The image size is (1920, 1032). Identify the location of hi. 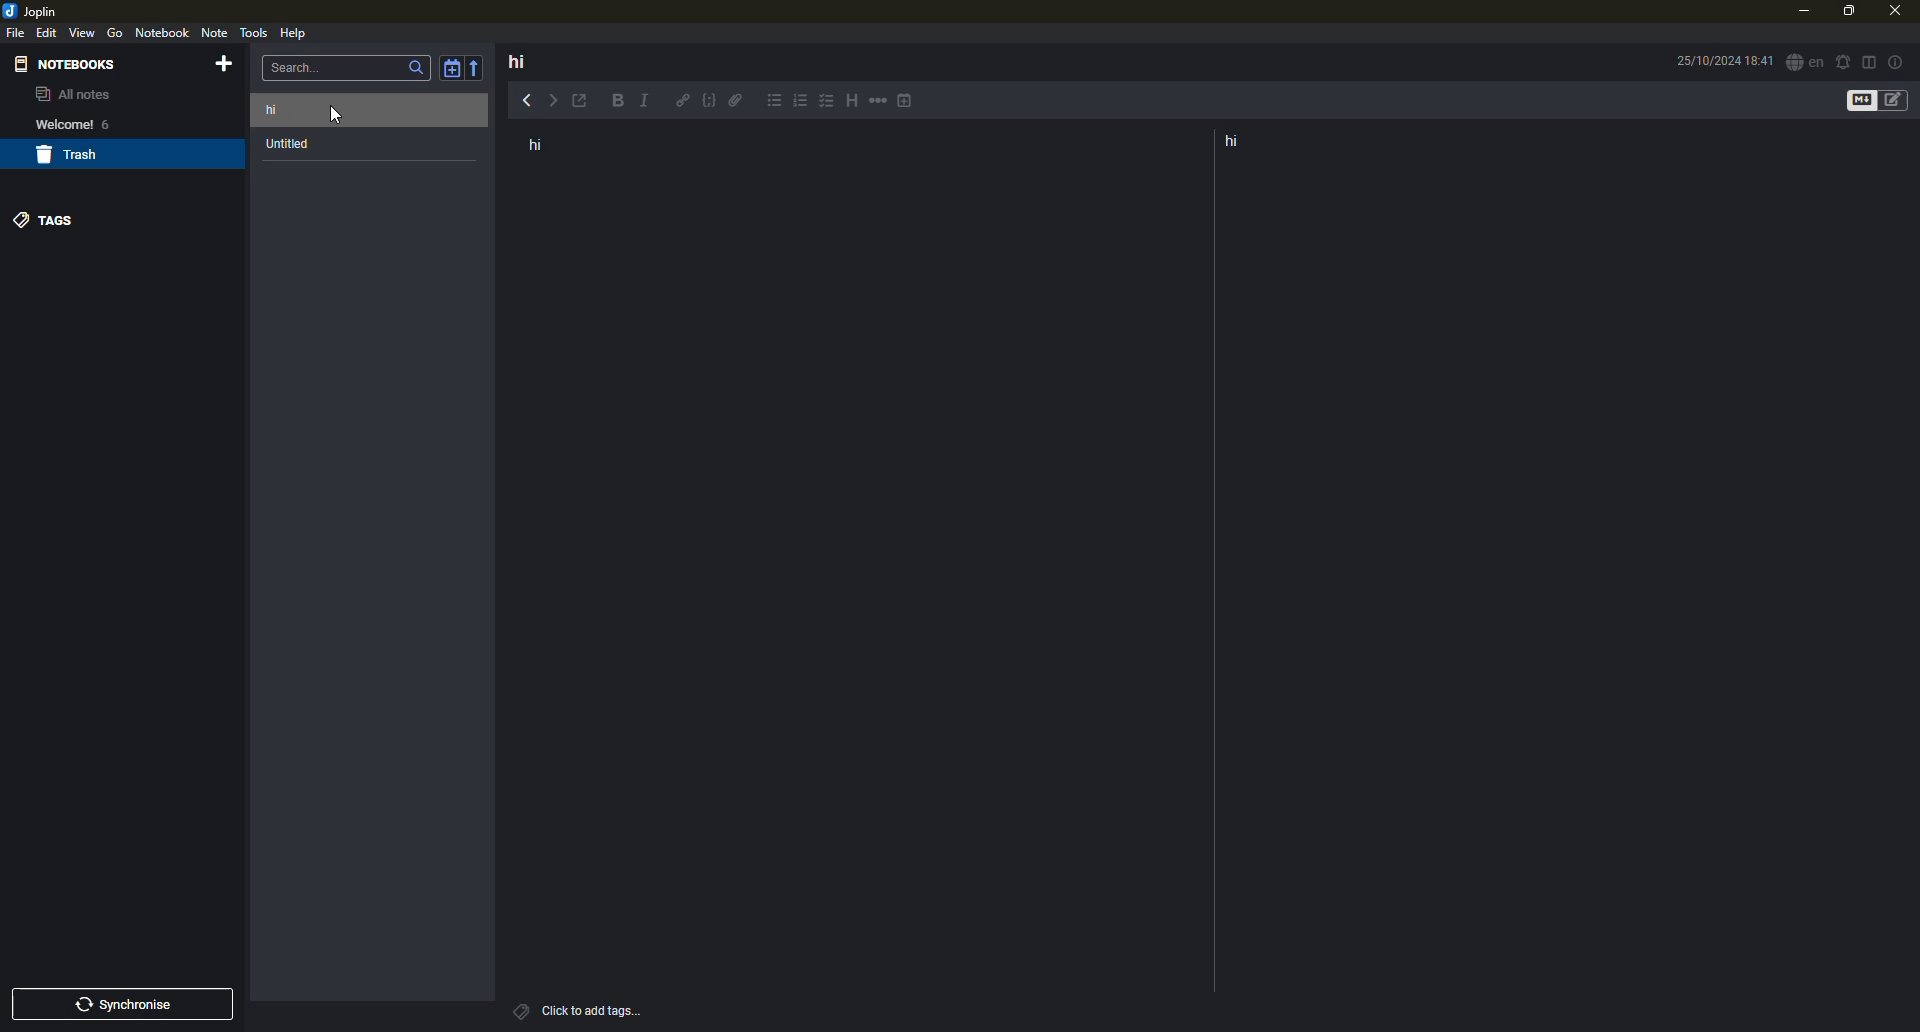
(544, 146).